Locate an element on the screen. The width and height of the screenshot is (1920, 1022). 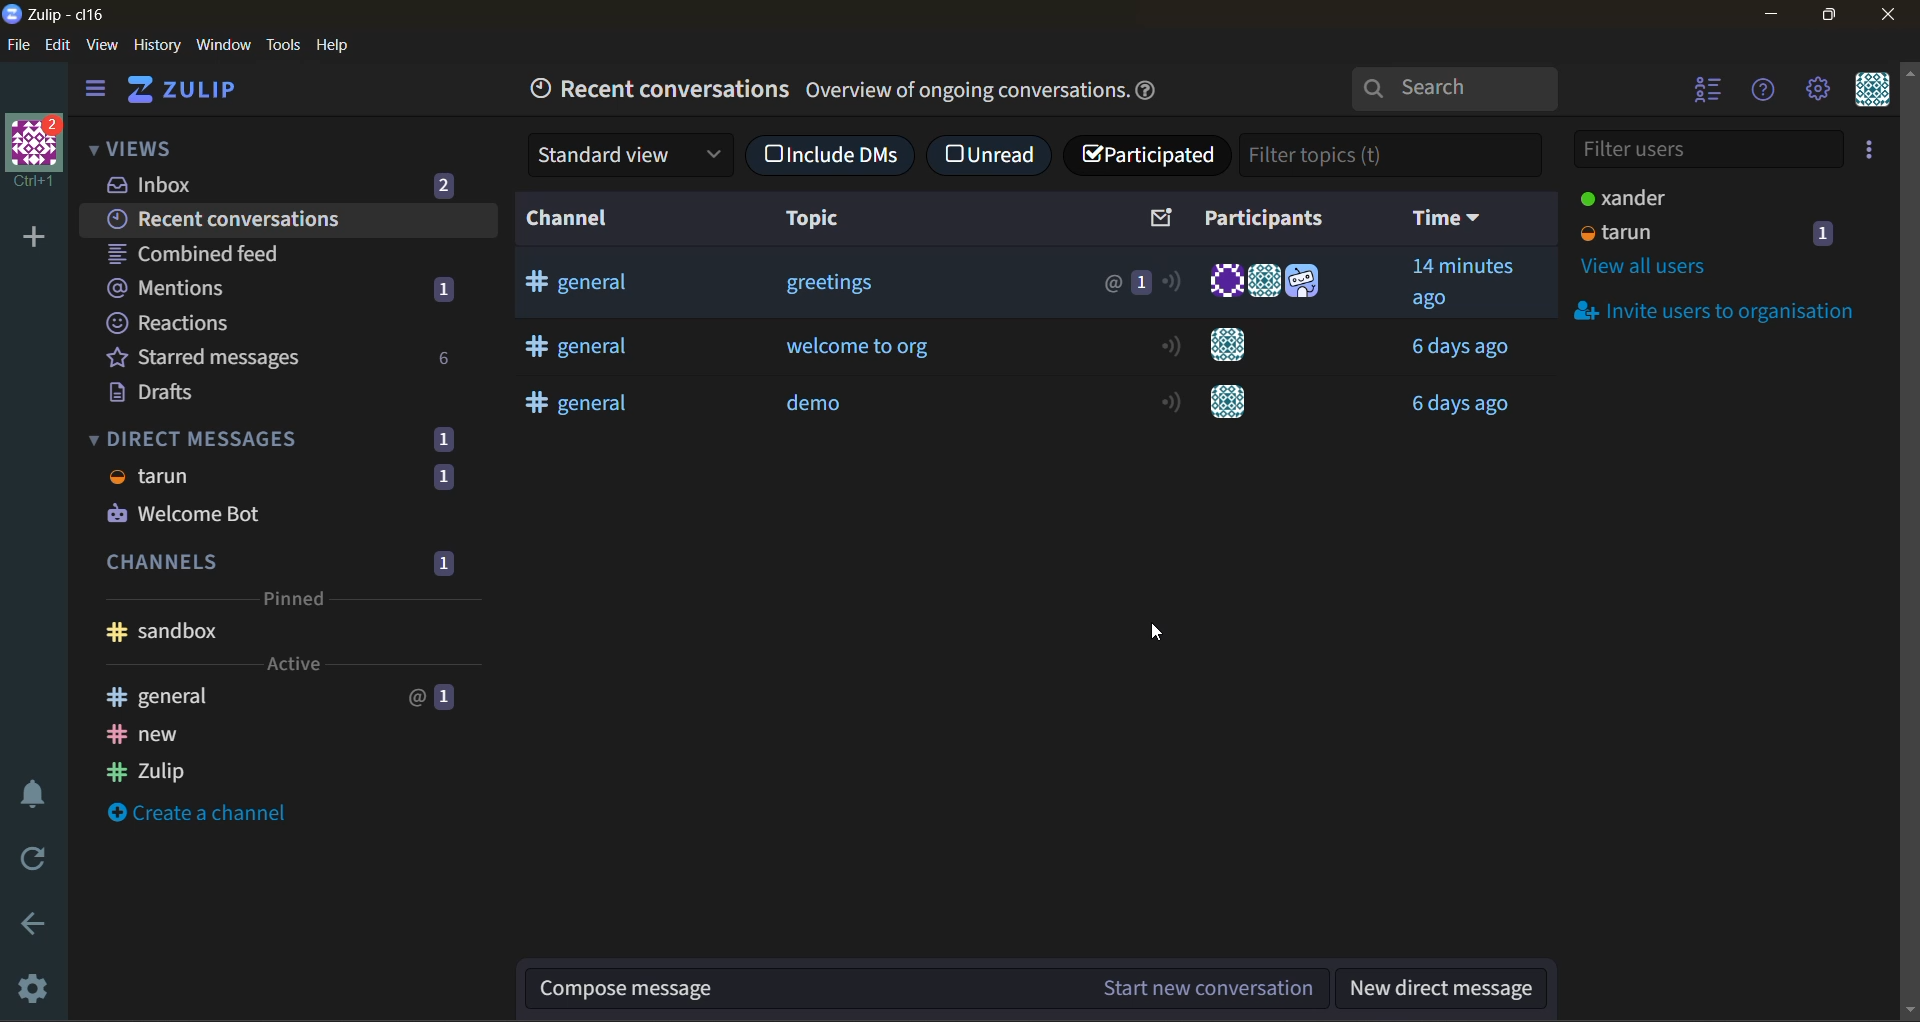
Zulip is located at coordinates (269, 770).